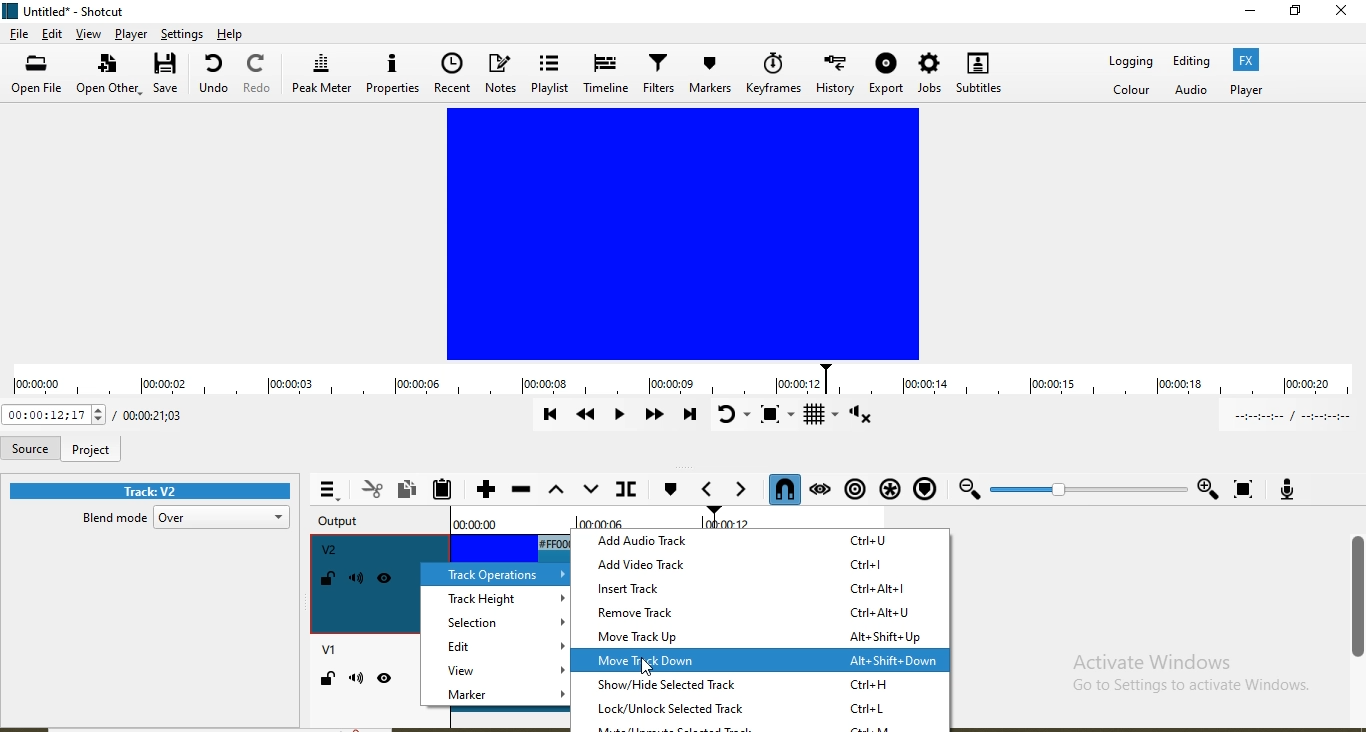 The width and height of the screenshot is (1366, 732). Describe the element at coordinates (391, 76) in the screenshot. I see `Properties` at that location.